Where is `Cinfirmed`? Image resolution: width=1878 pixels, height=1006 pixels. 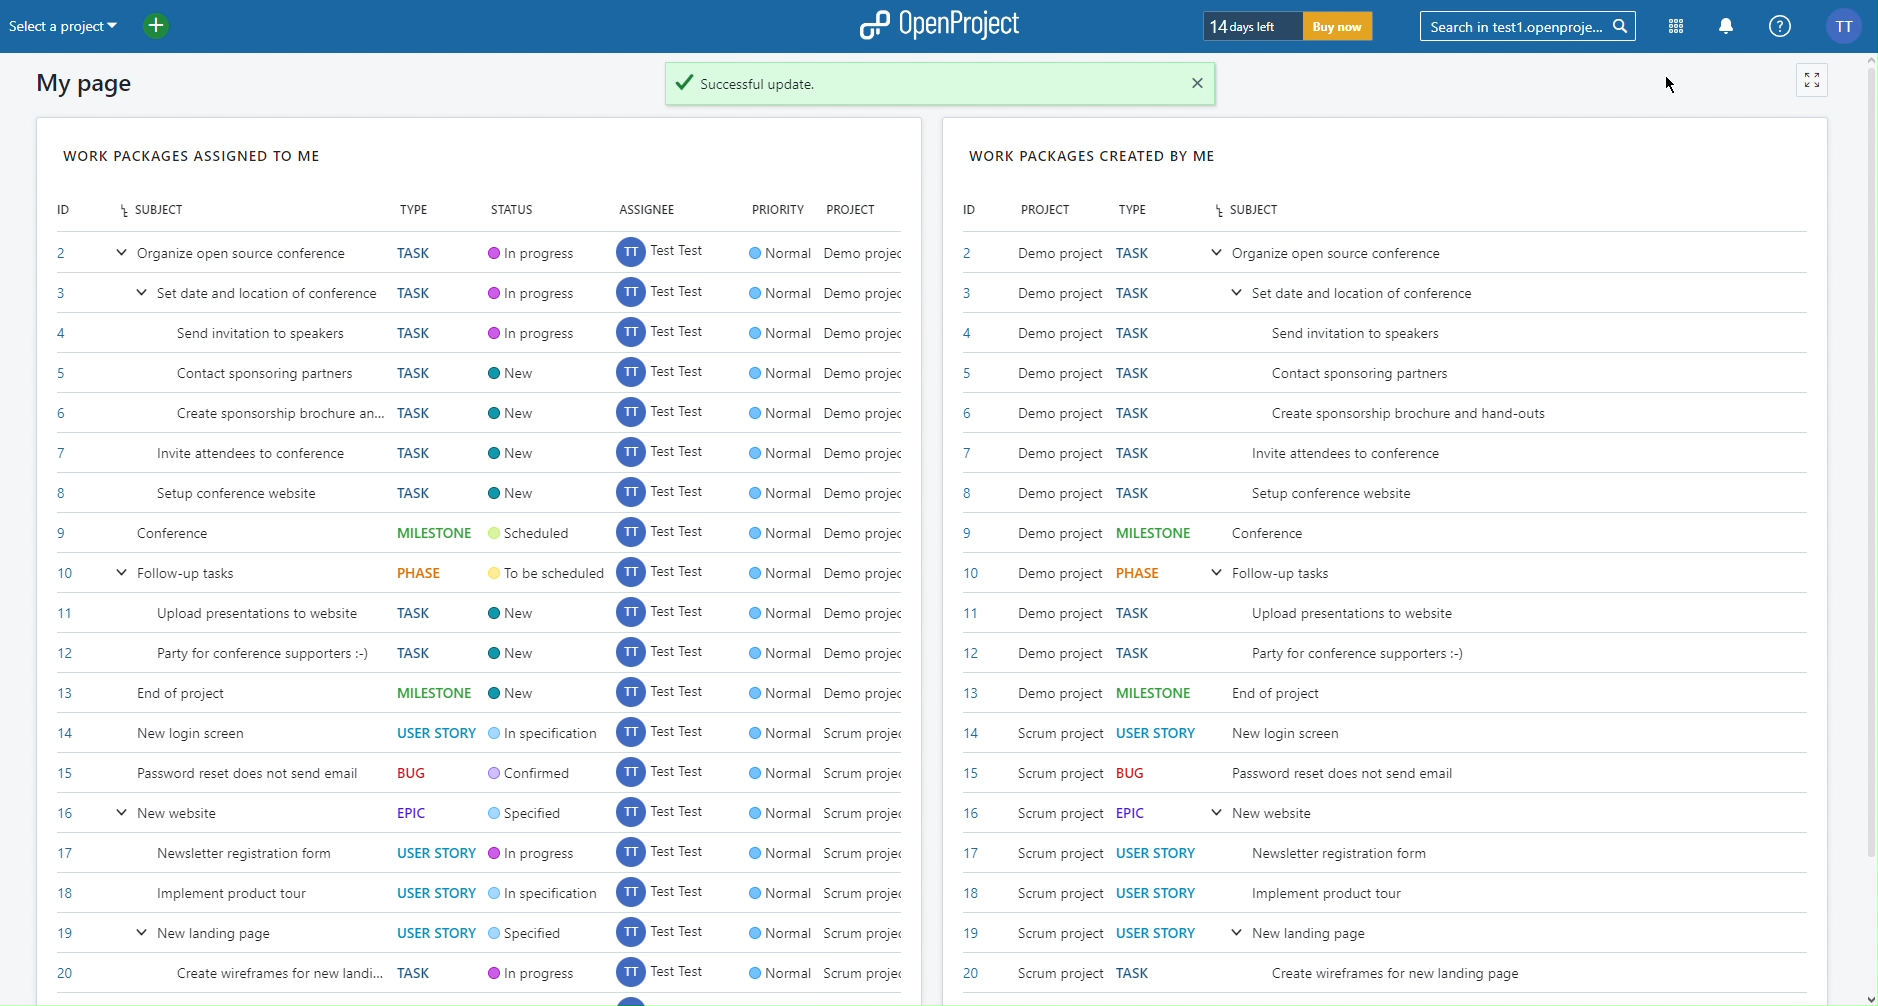 Cinfirmed is located at coordinates (535, 774).